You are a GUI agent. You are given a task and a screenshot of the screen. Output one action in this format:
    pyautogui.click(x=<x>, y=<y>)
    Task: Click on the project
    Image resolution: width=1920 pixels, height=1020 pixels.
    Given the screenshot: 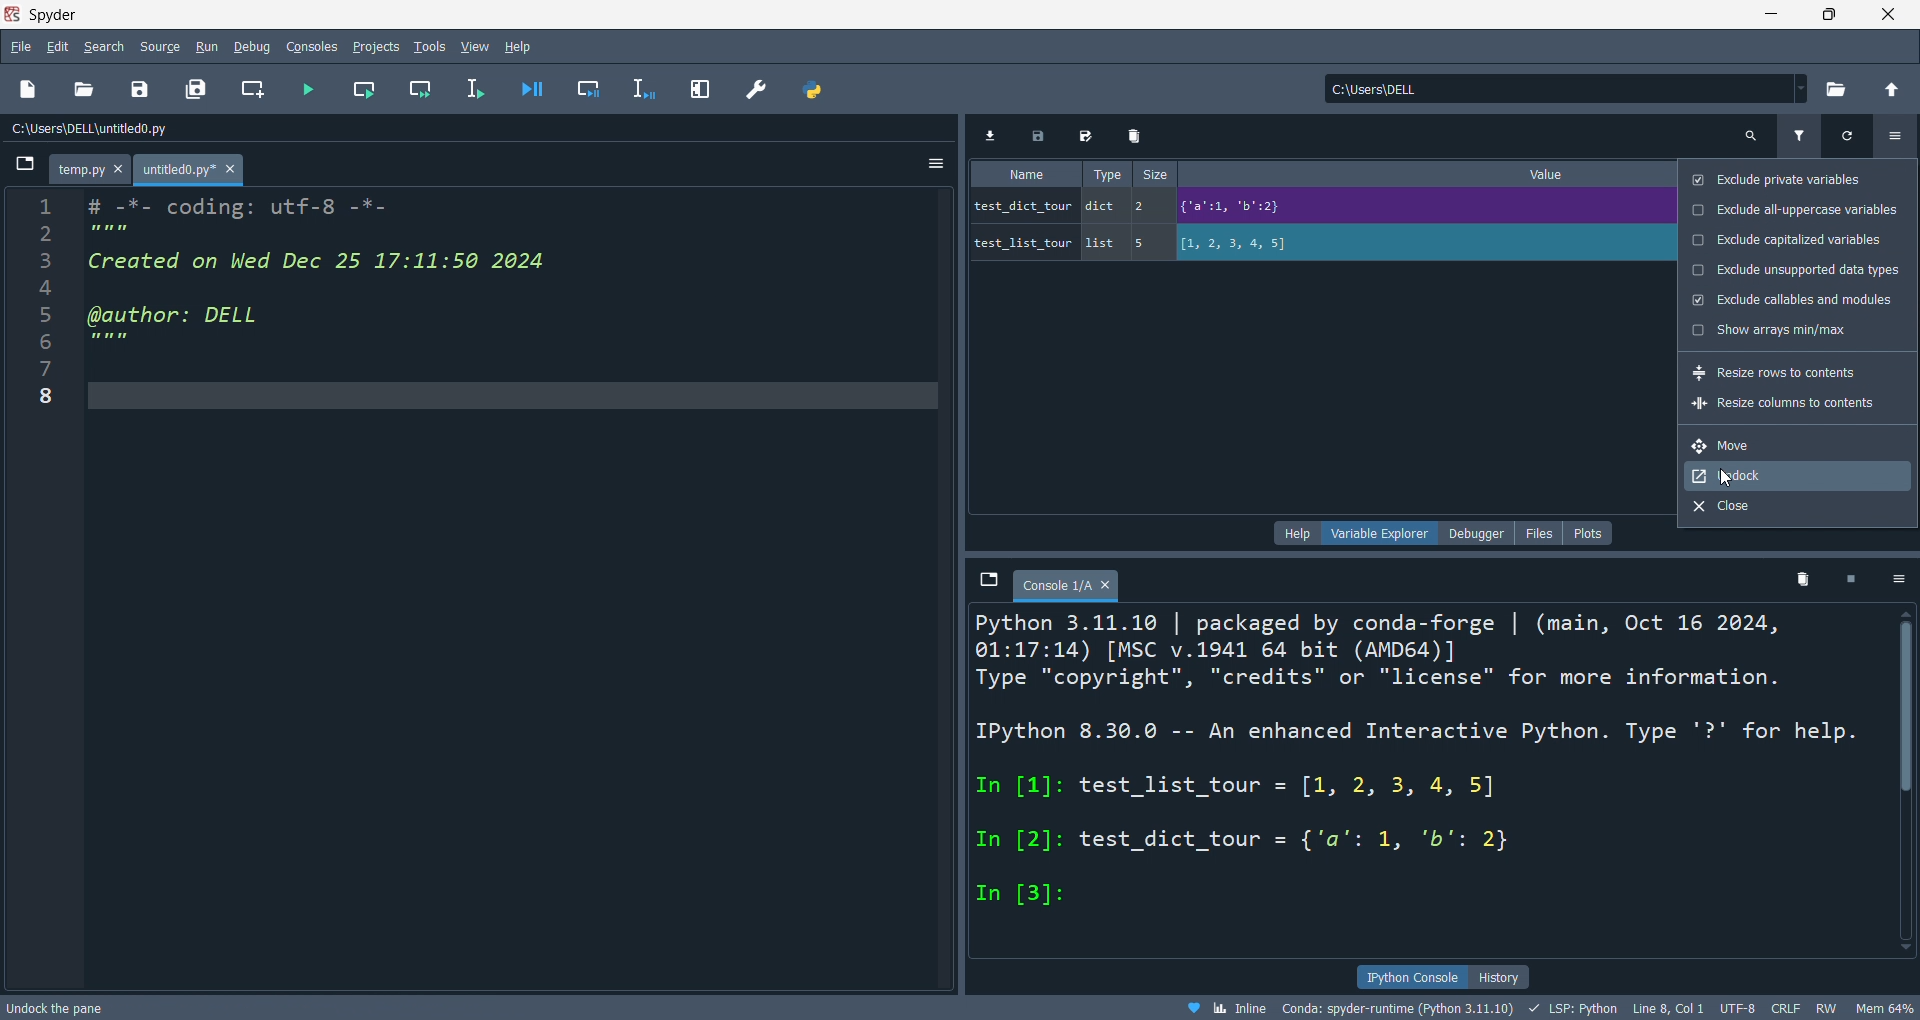 What is the action you would take?
    pyautogui.click(x=380, y=46)
    